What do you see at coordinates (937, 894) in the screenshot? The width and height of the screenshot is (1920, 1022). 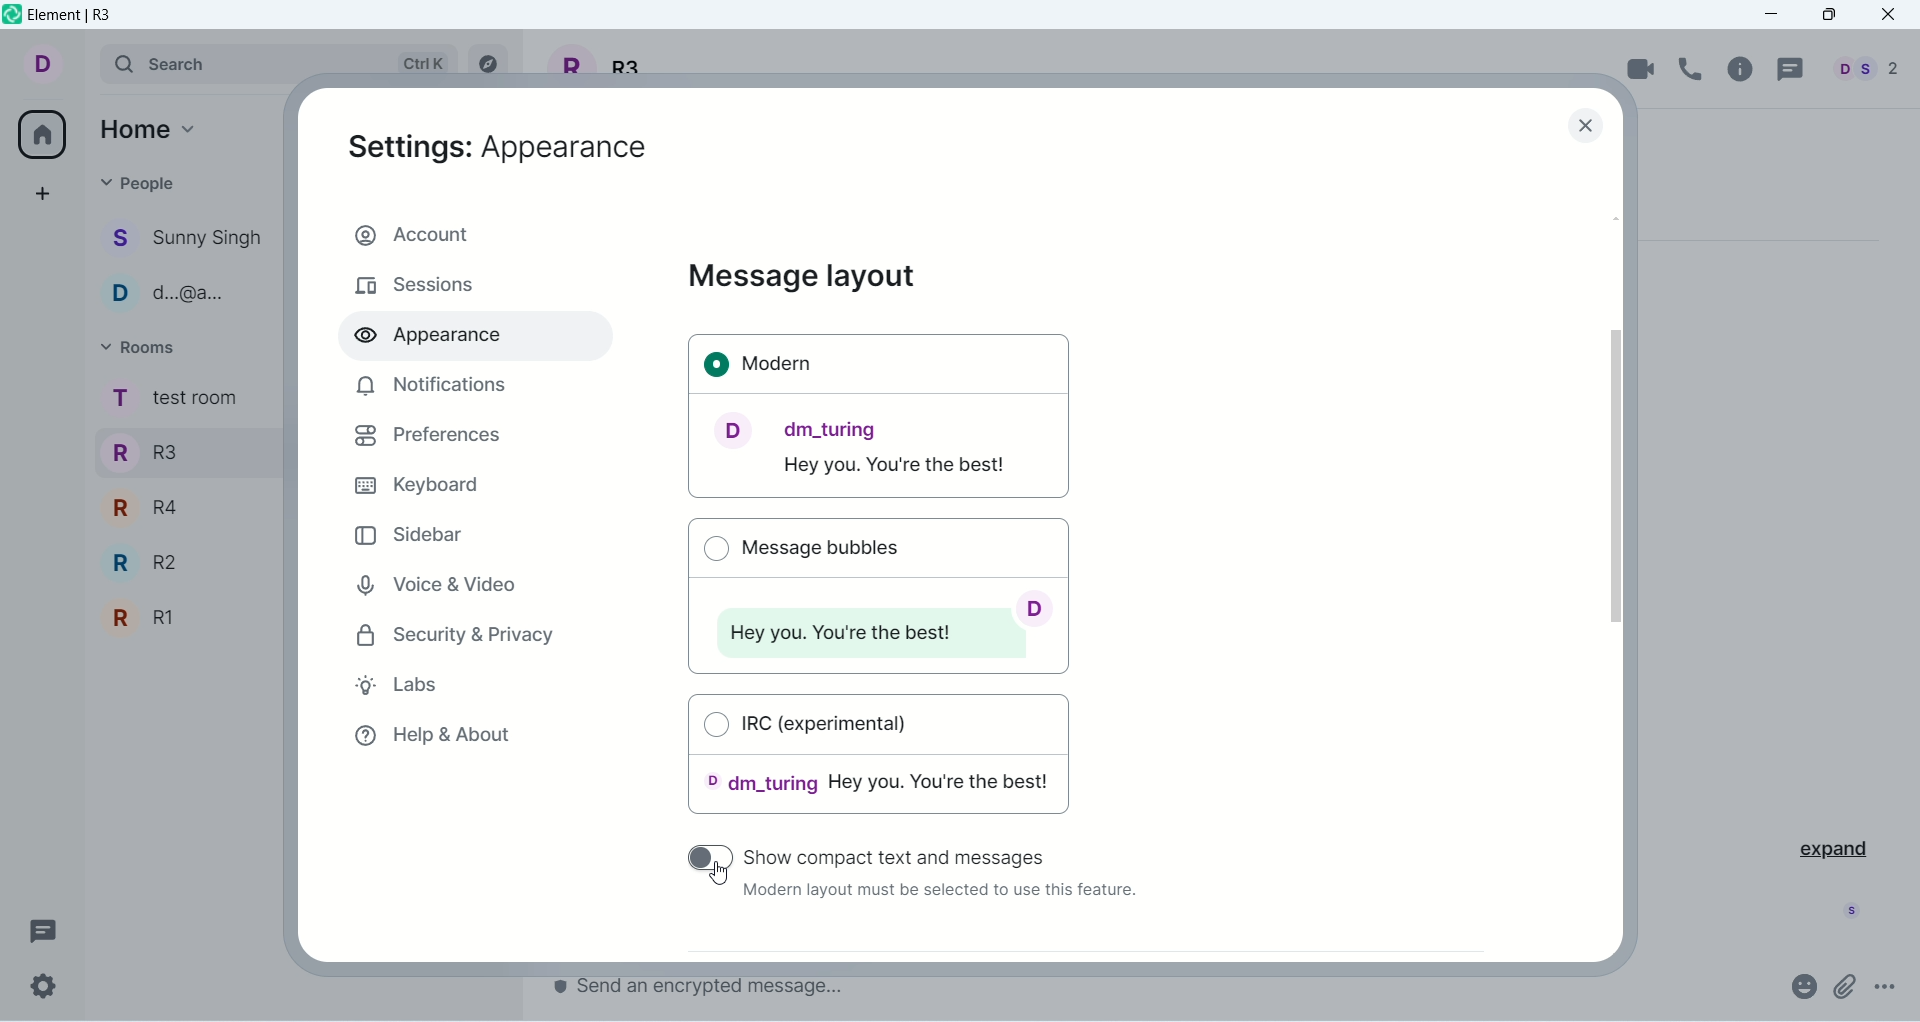 I see `text` at bounding box center [937, 894].